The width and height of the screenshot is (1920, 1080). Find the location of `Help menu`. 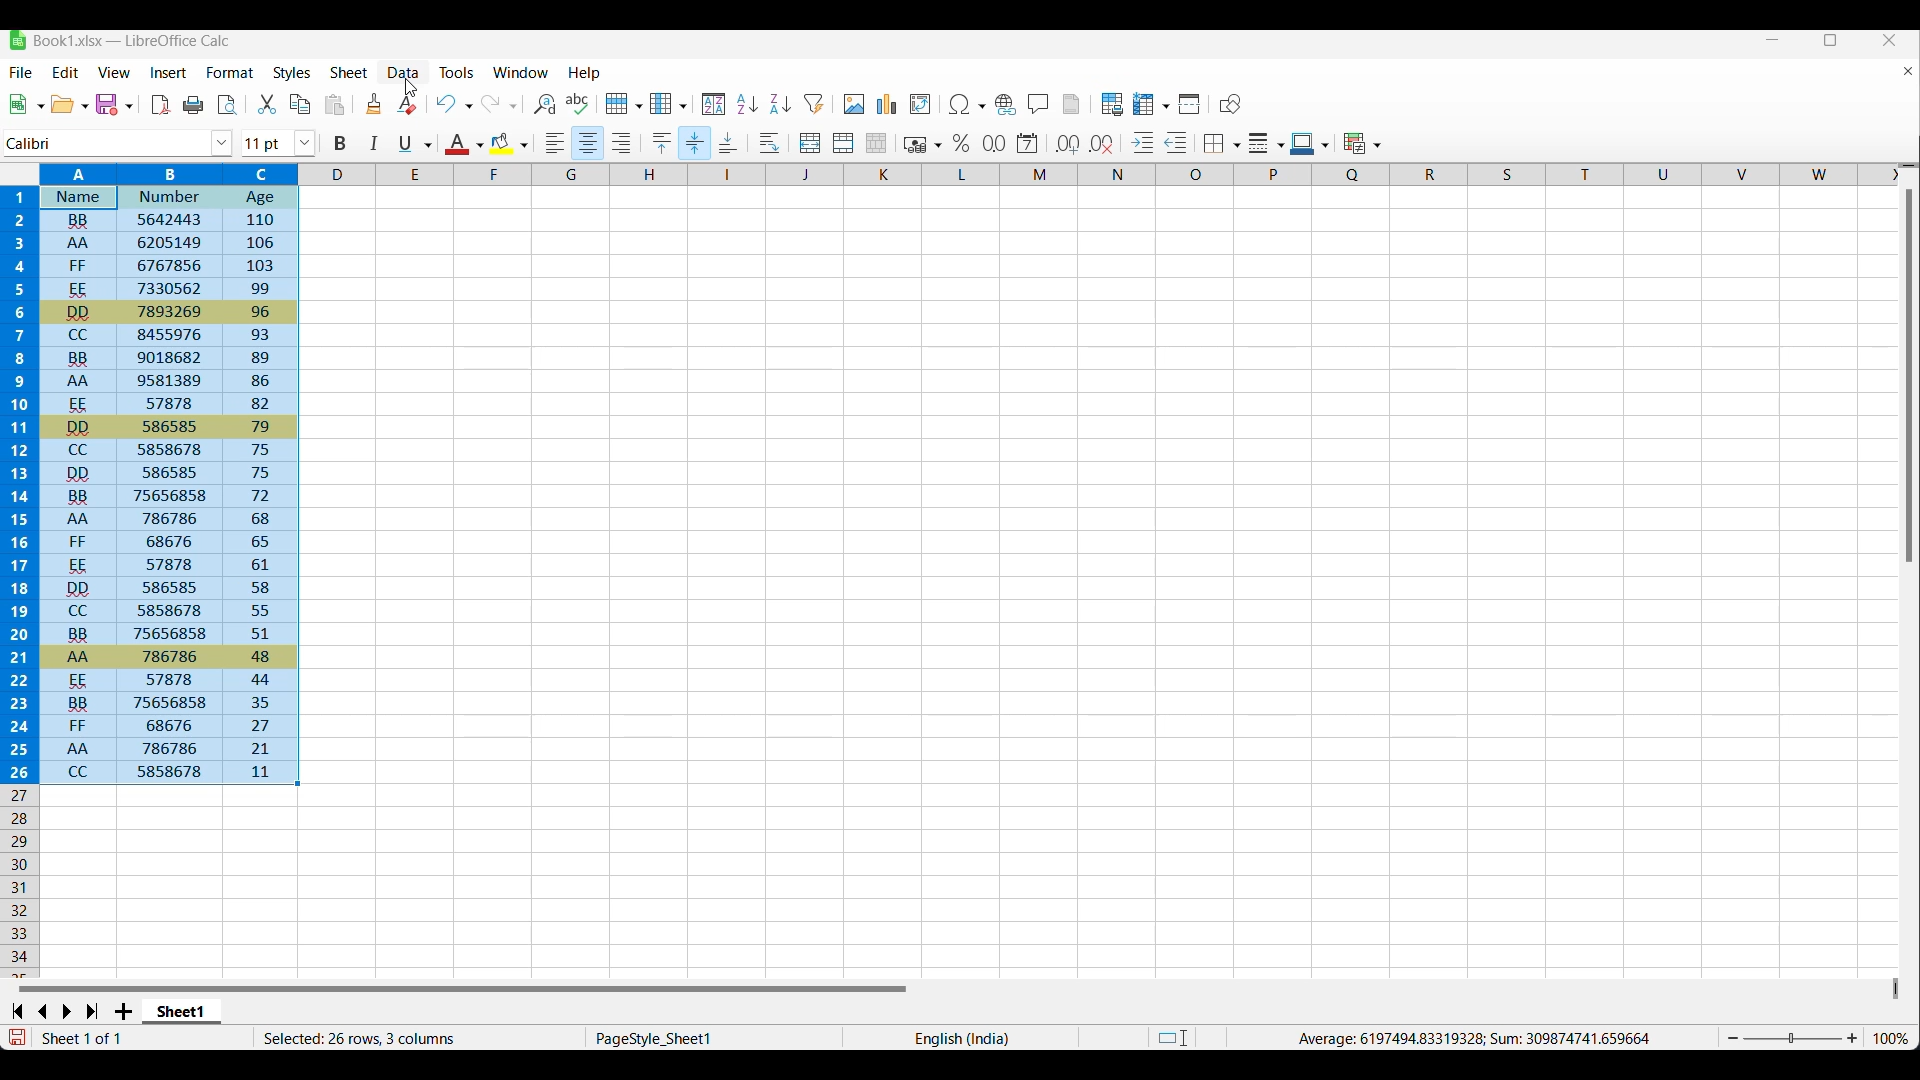

Help menu is located at coordinates (585, 74).